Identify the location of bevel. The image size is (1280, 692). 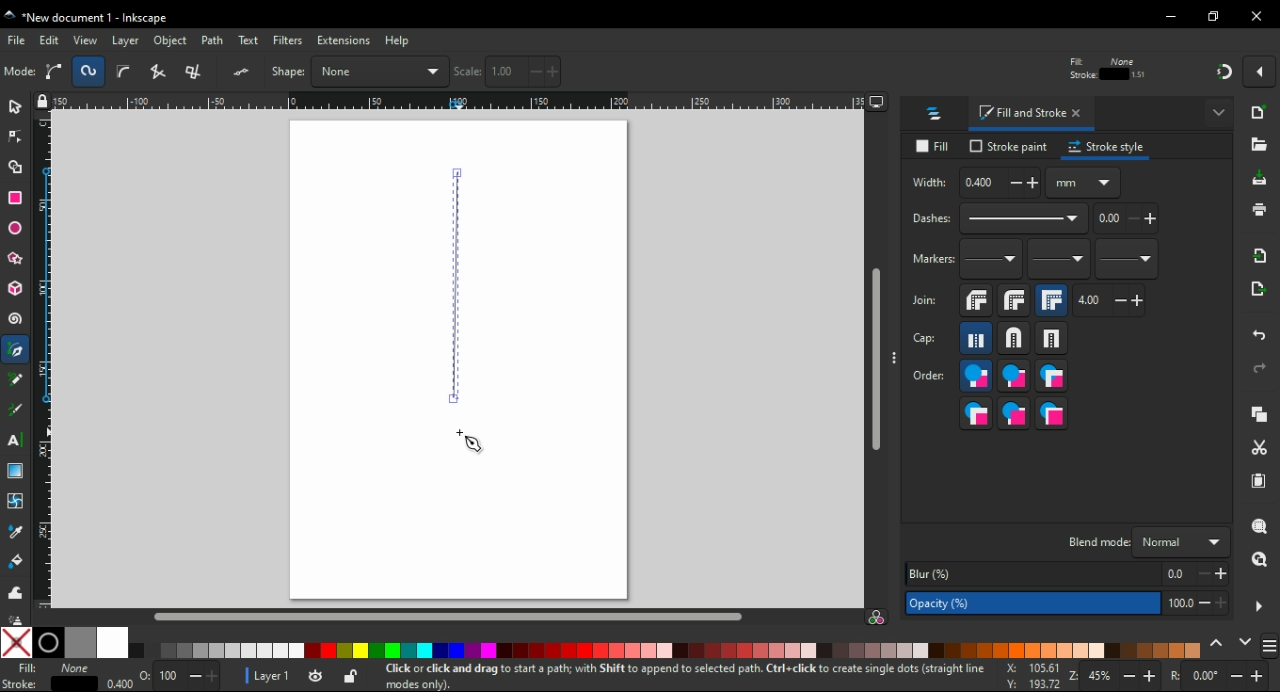
(977, 301).